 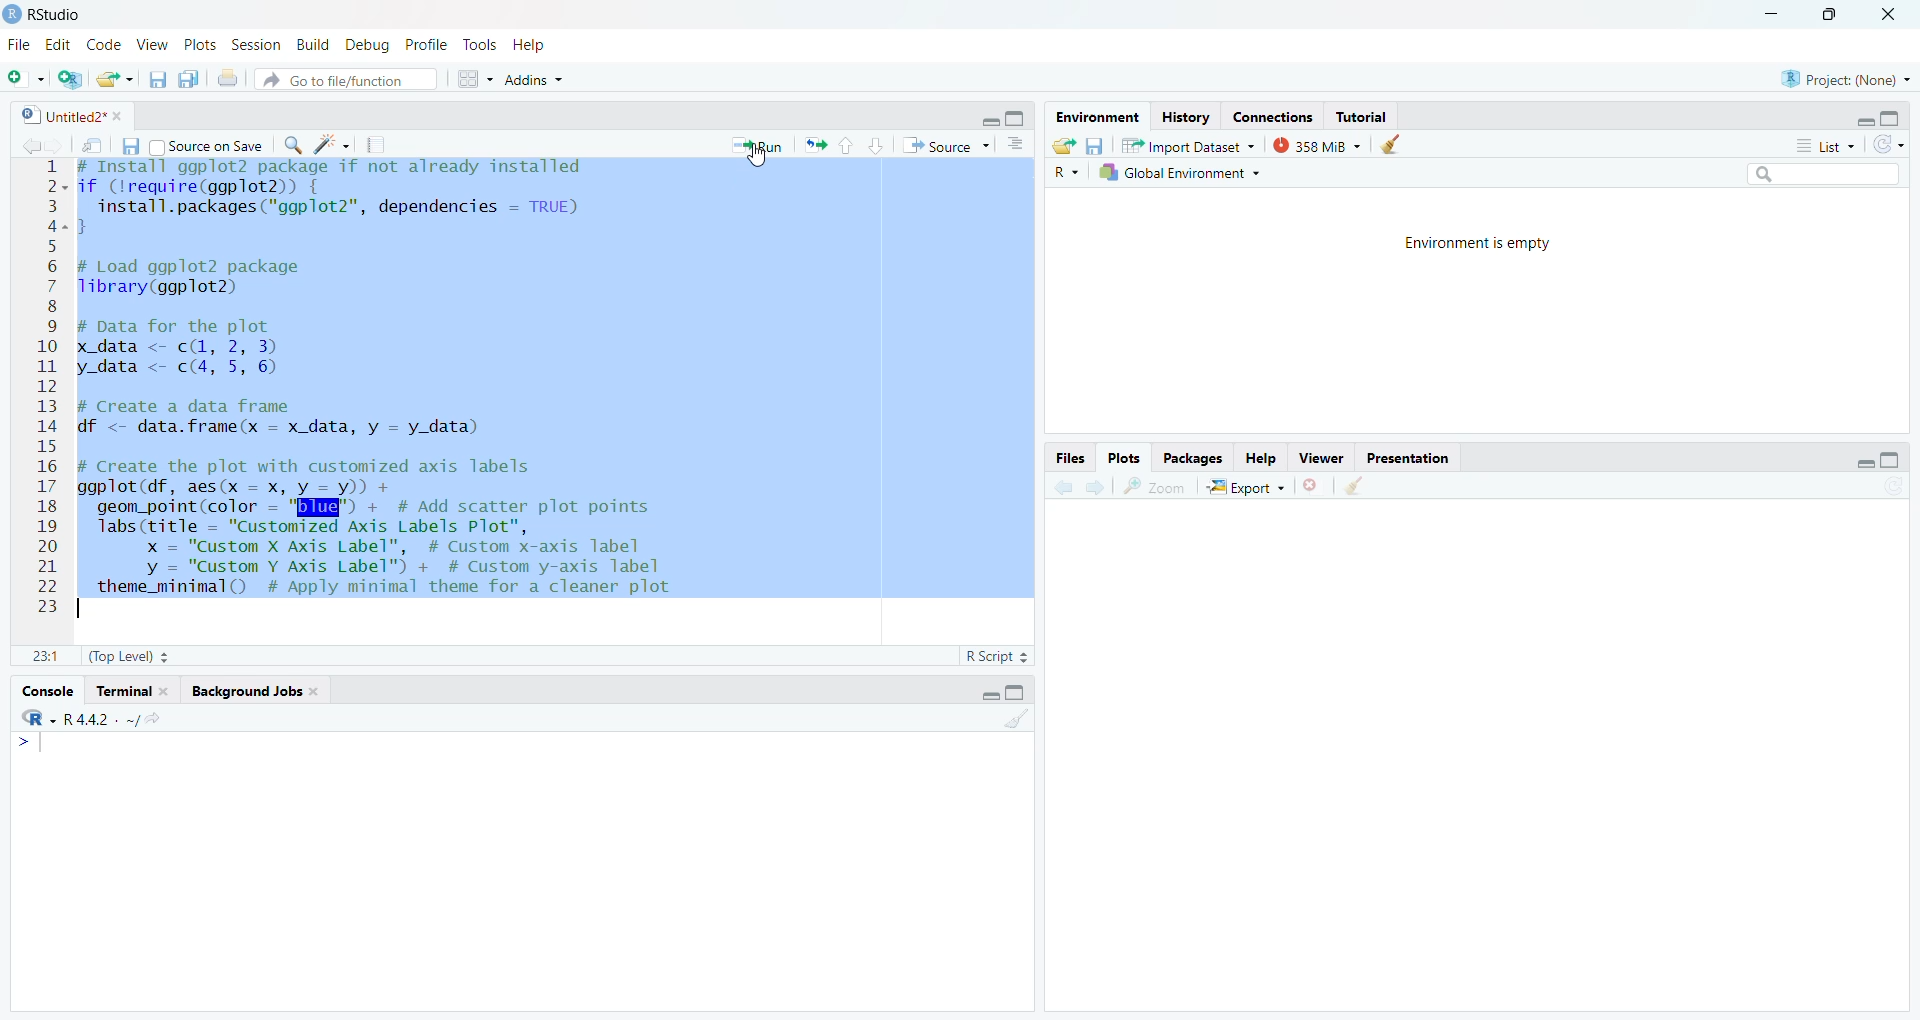 What do you see at coordinates (1319, 146) in the screenshot?
I see `© 363 MmiB +` at bounding box center [1319, 146].